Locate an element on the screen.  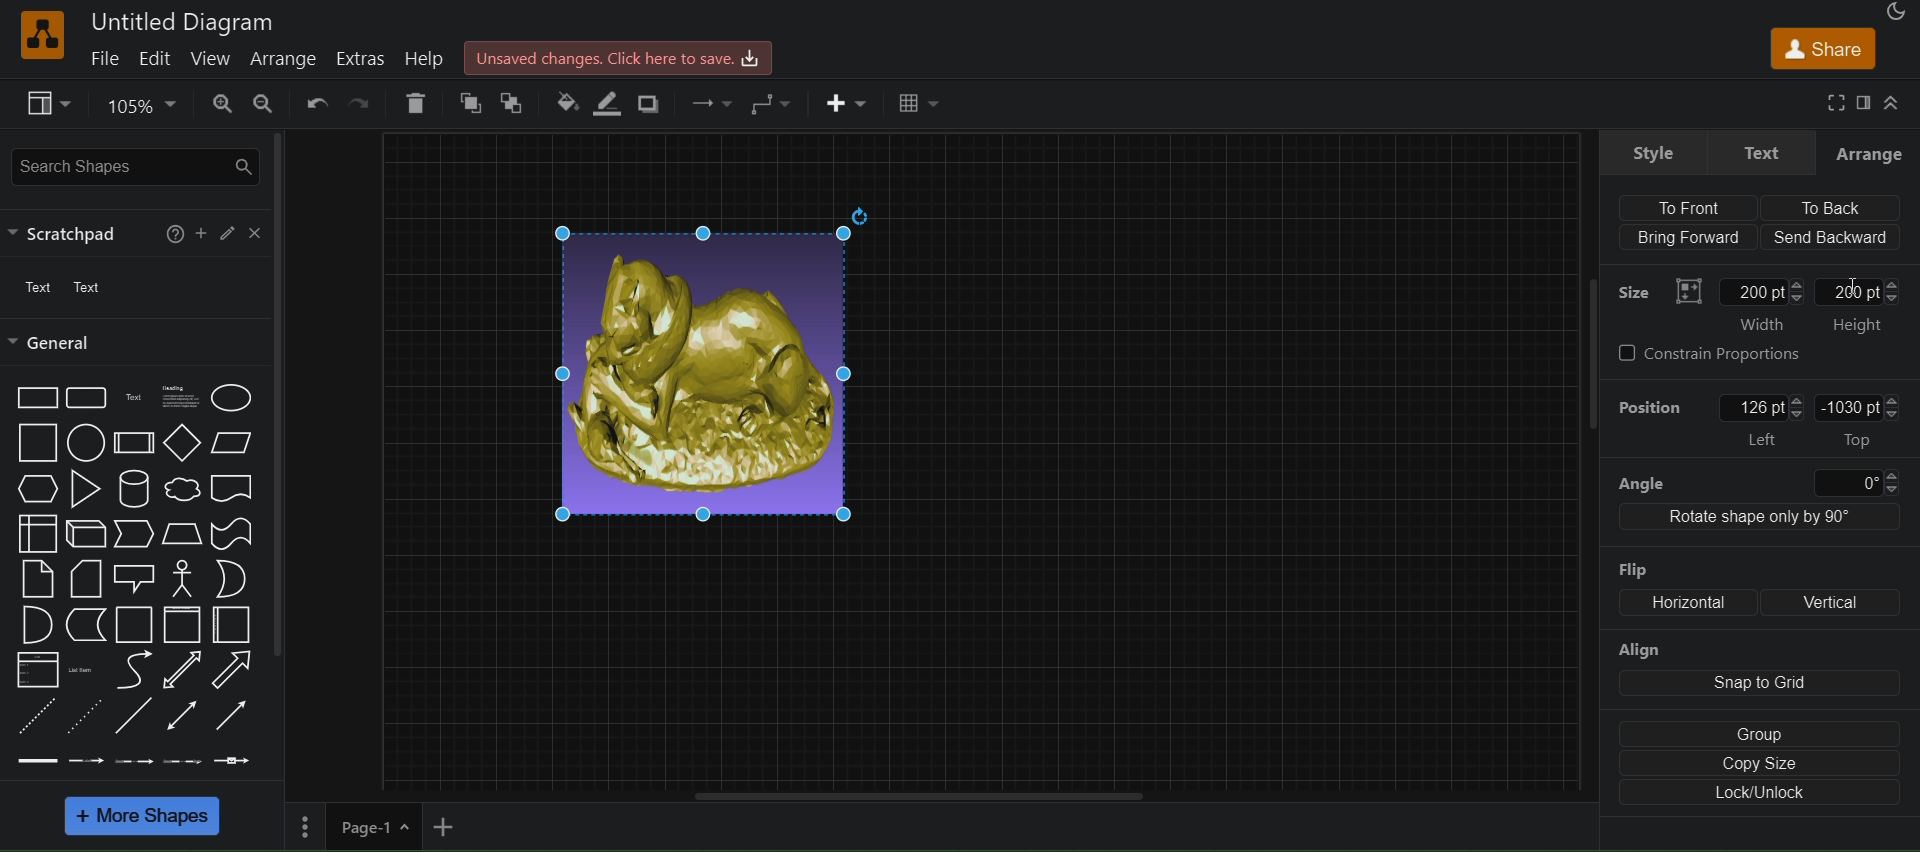
text is located at coordinates (34, 289).